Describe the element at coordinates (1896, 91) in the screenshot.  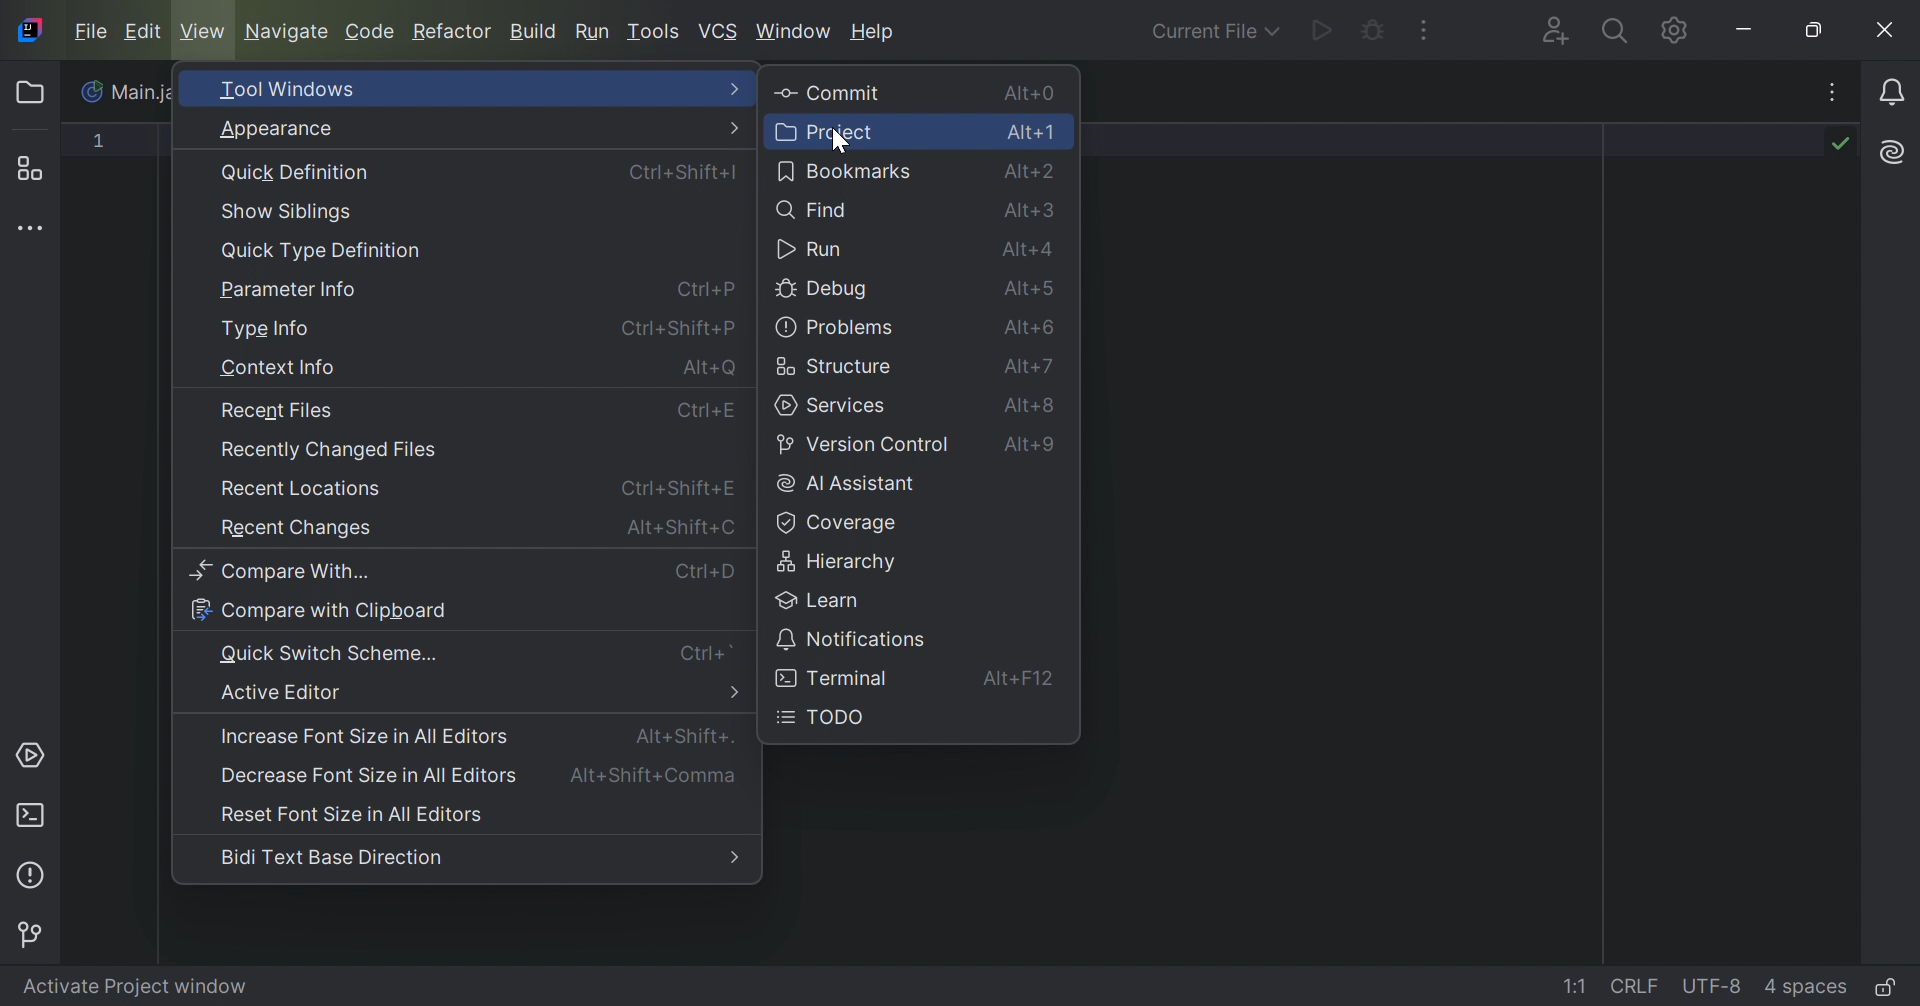
I see `Notifications` at that location.